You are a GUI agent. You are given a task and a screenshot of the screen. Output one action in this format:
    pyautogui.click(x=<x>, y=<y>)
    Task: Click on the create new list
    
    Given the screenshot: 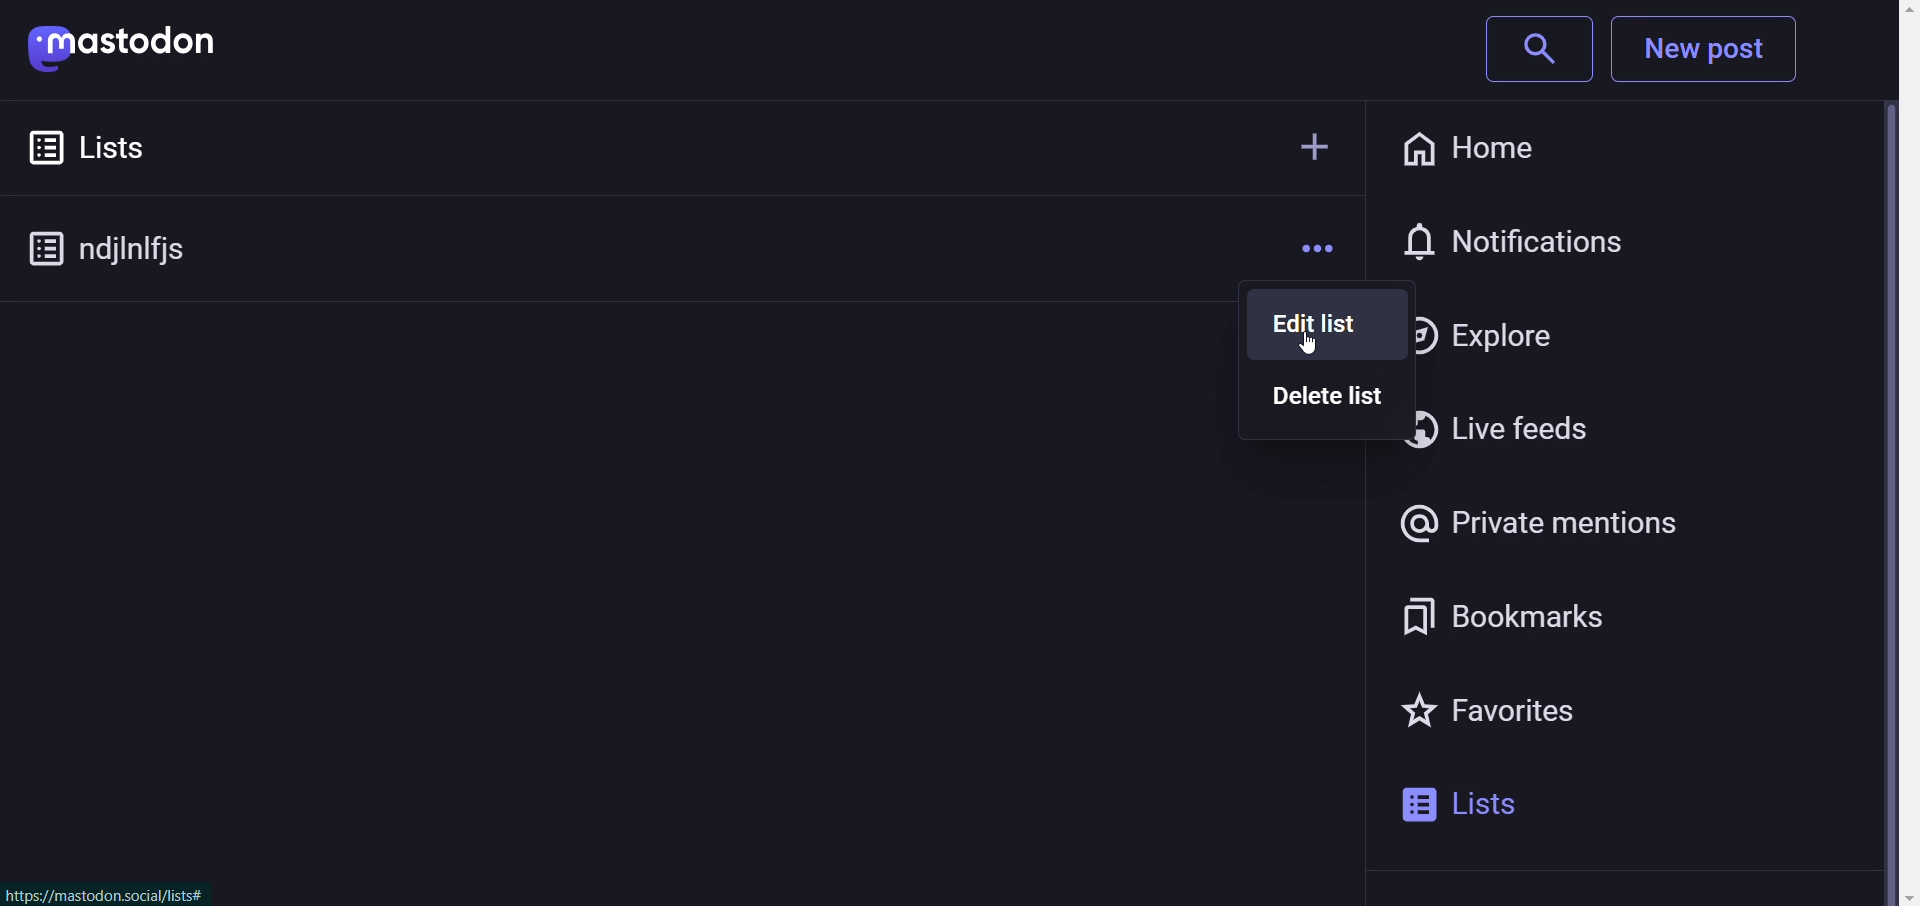 What is the action you would take?
    pyautogui.click(x=1302, y=149)
    